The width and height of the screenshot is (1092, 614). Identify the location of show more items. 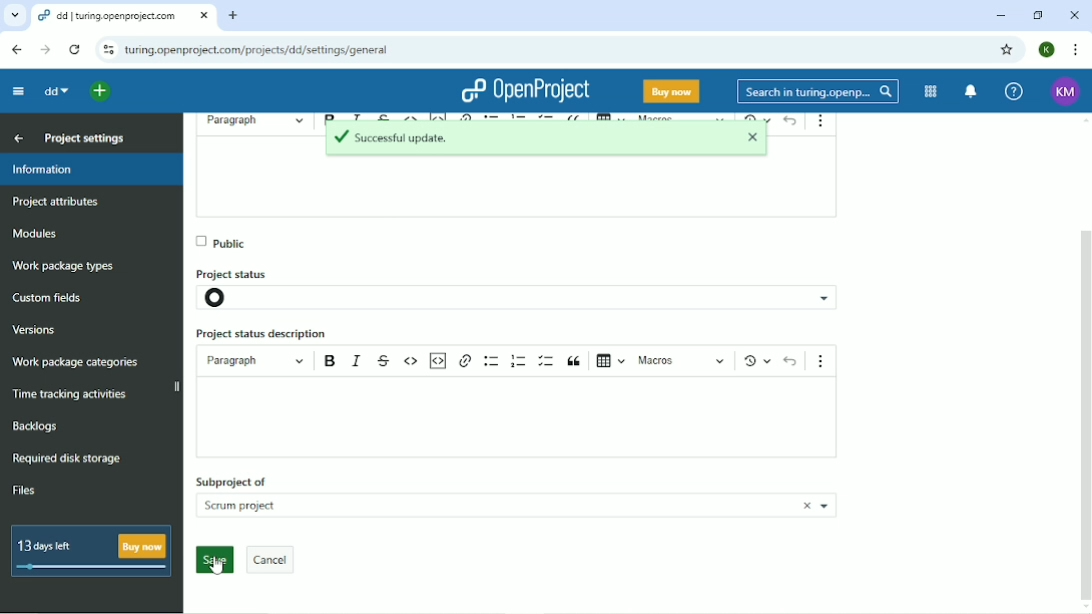
(821, 361).